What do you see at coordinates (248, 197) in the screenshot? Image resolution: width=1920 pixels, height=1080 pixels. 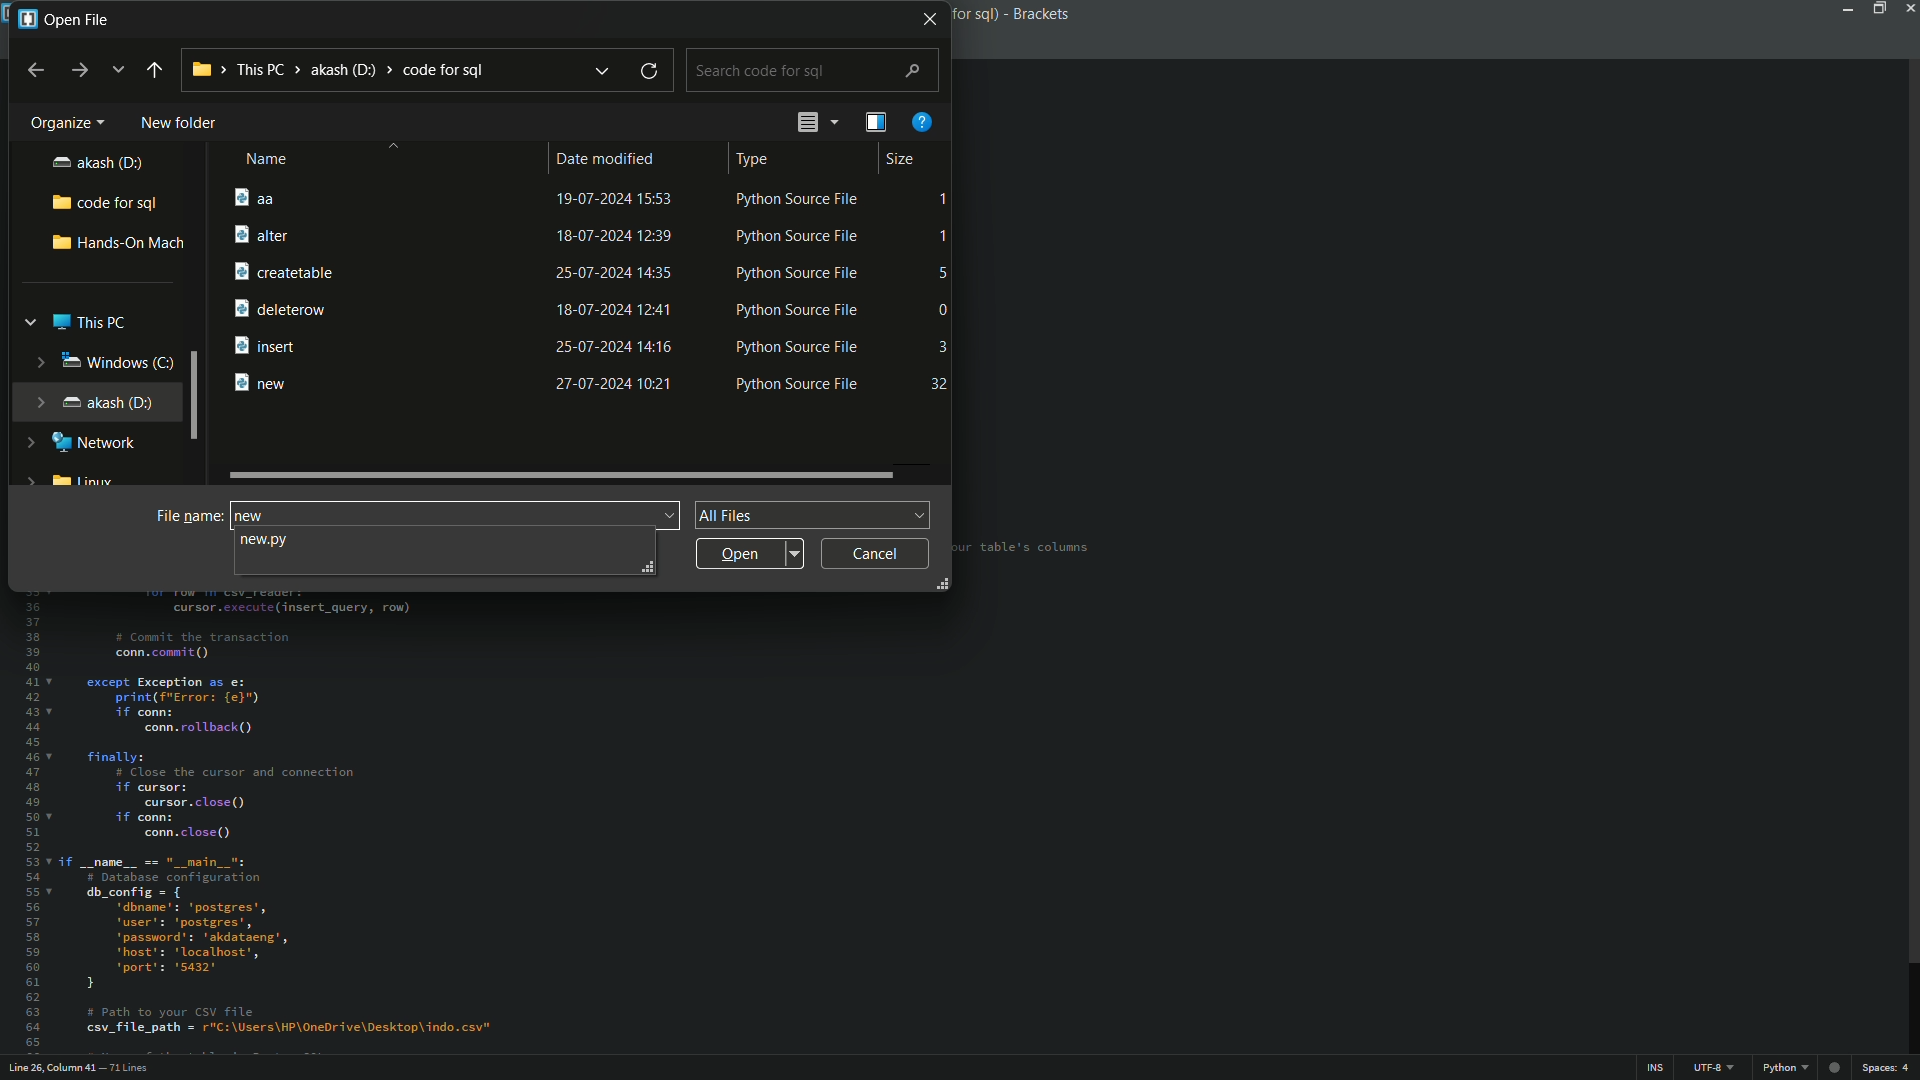 I see `aa` at bounding box center [248, 197].